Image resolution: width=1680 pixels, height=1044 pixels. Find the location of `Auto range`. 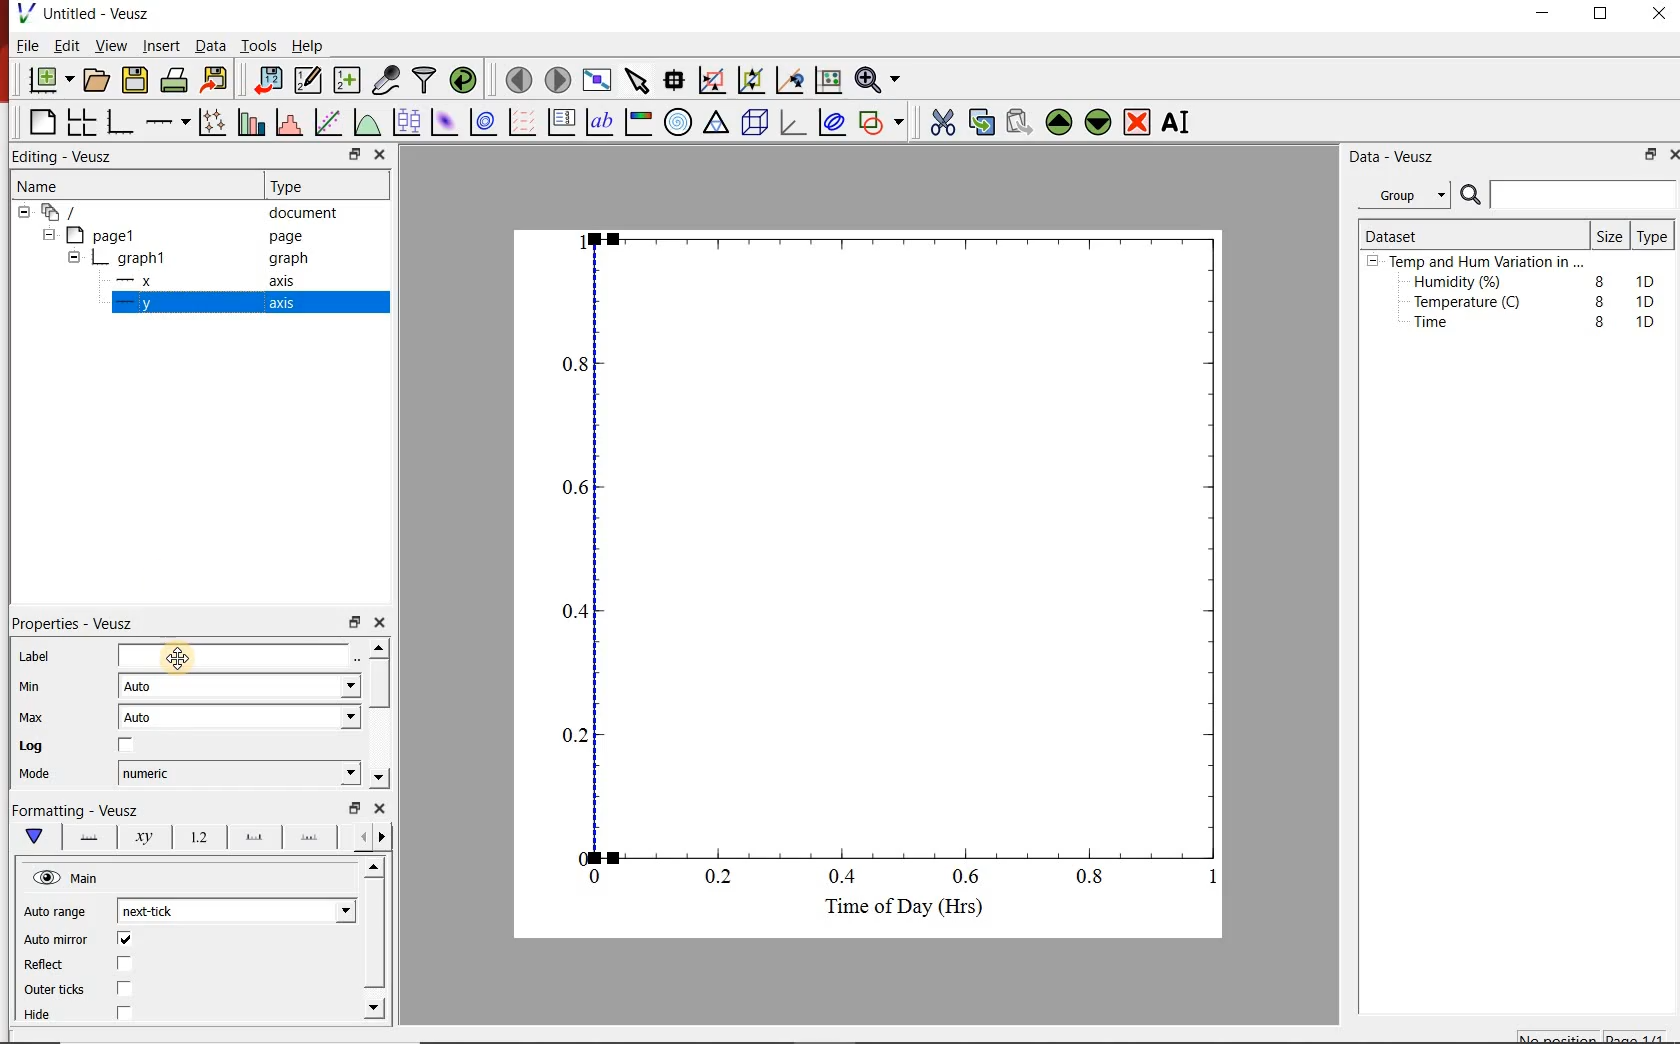

Auto range is located at coordinates (59, 913).